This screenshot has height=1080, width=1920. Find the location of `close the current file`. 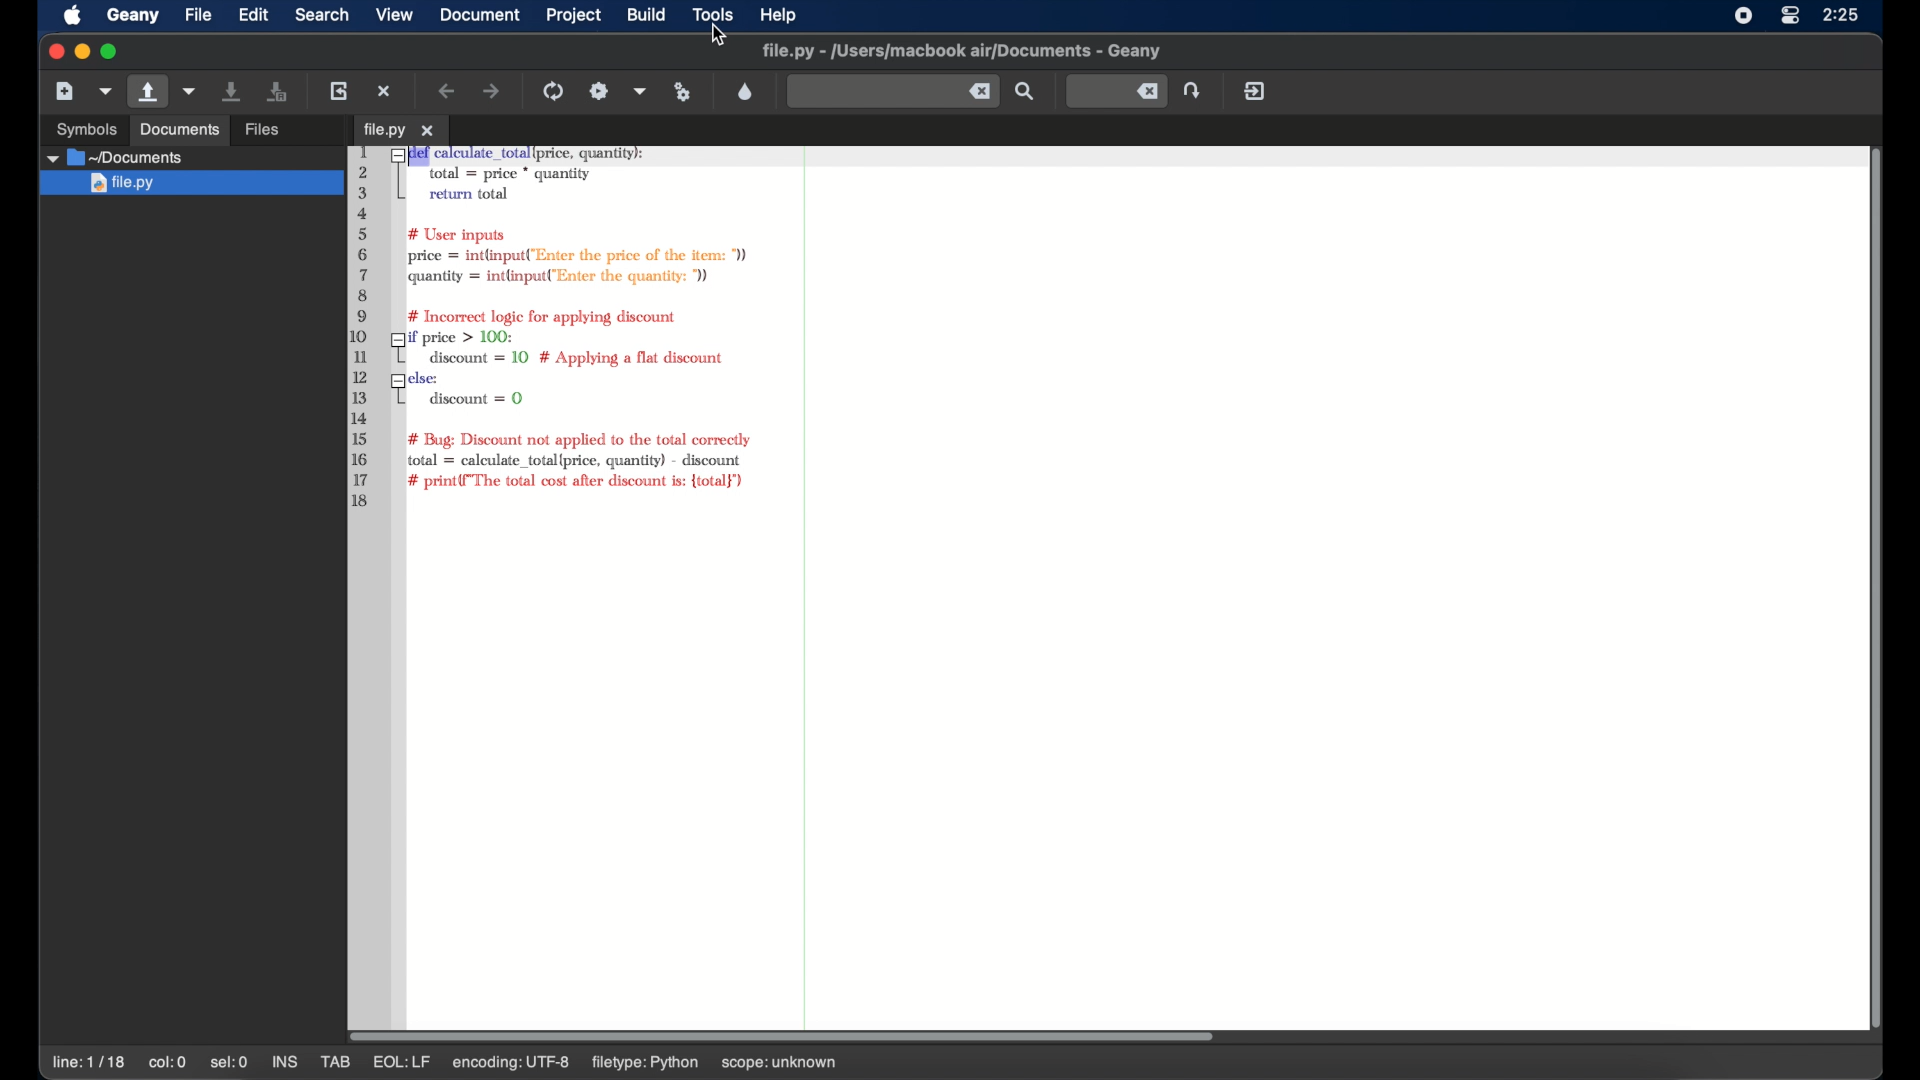

close the current file is located at coordinates (385, 91).